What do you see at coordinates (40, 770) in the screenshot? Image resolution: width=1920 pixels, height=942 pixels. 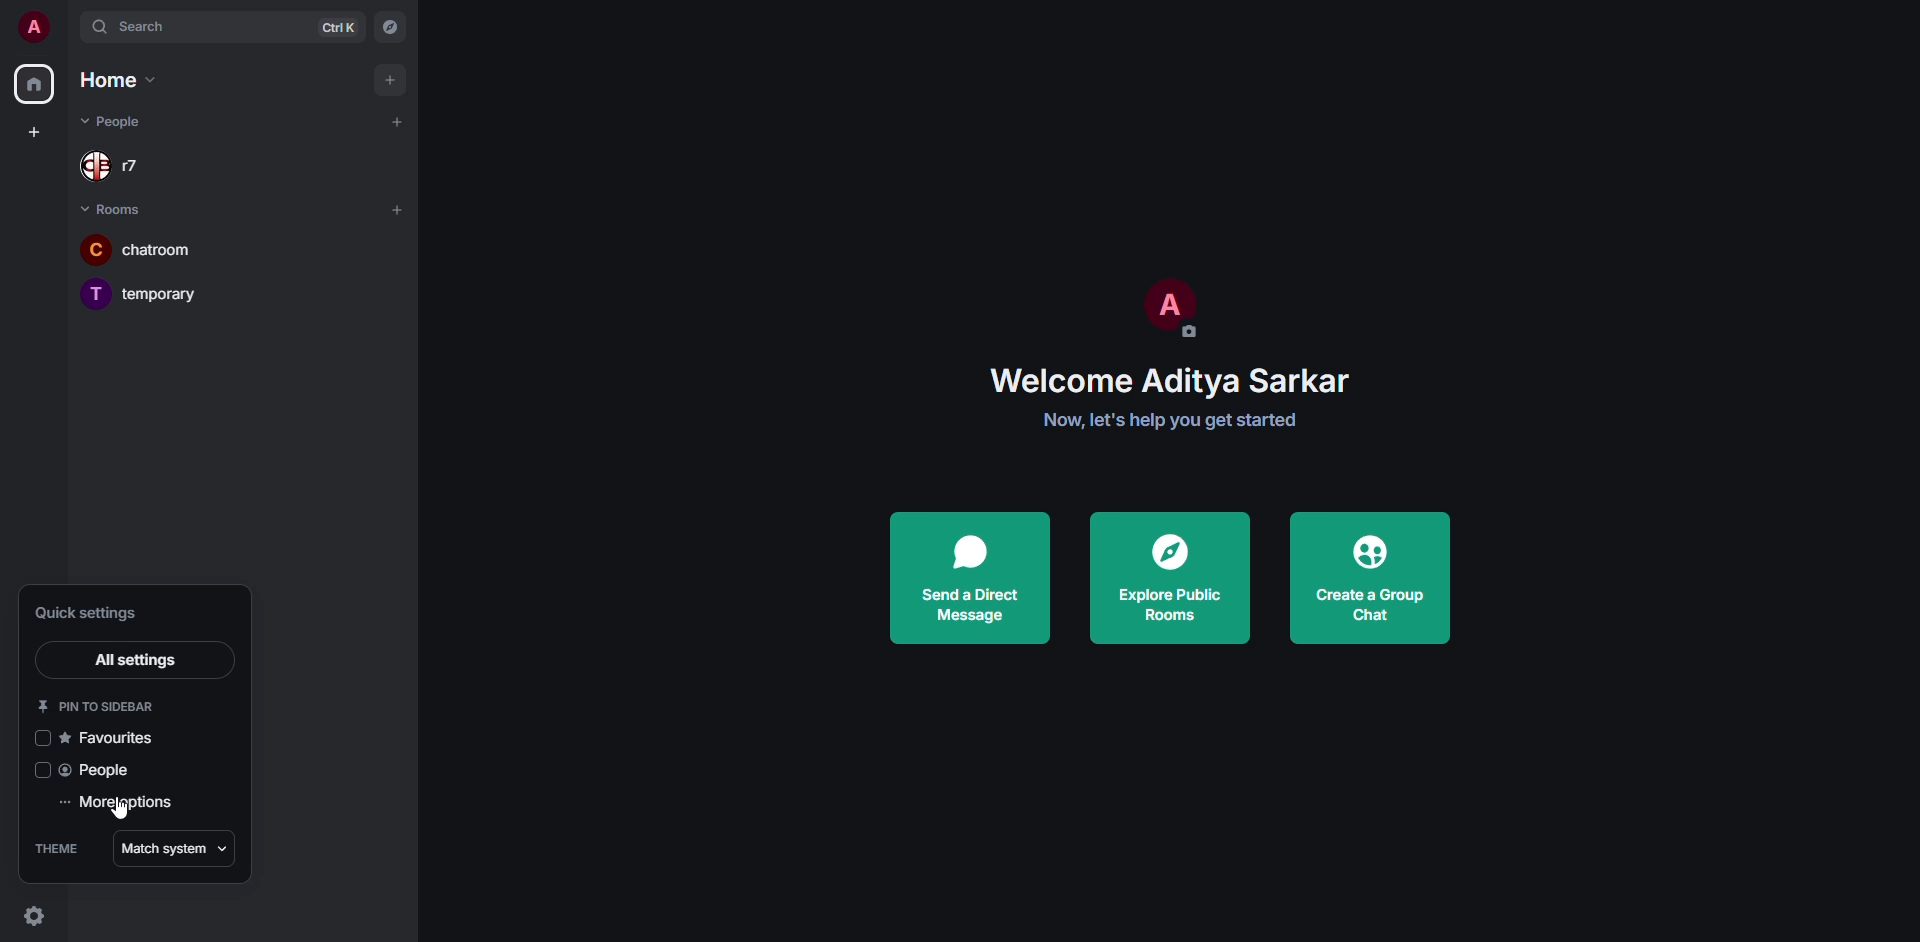 I see `click to enable` at bounding box center [40, 770].